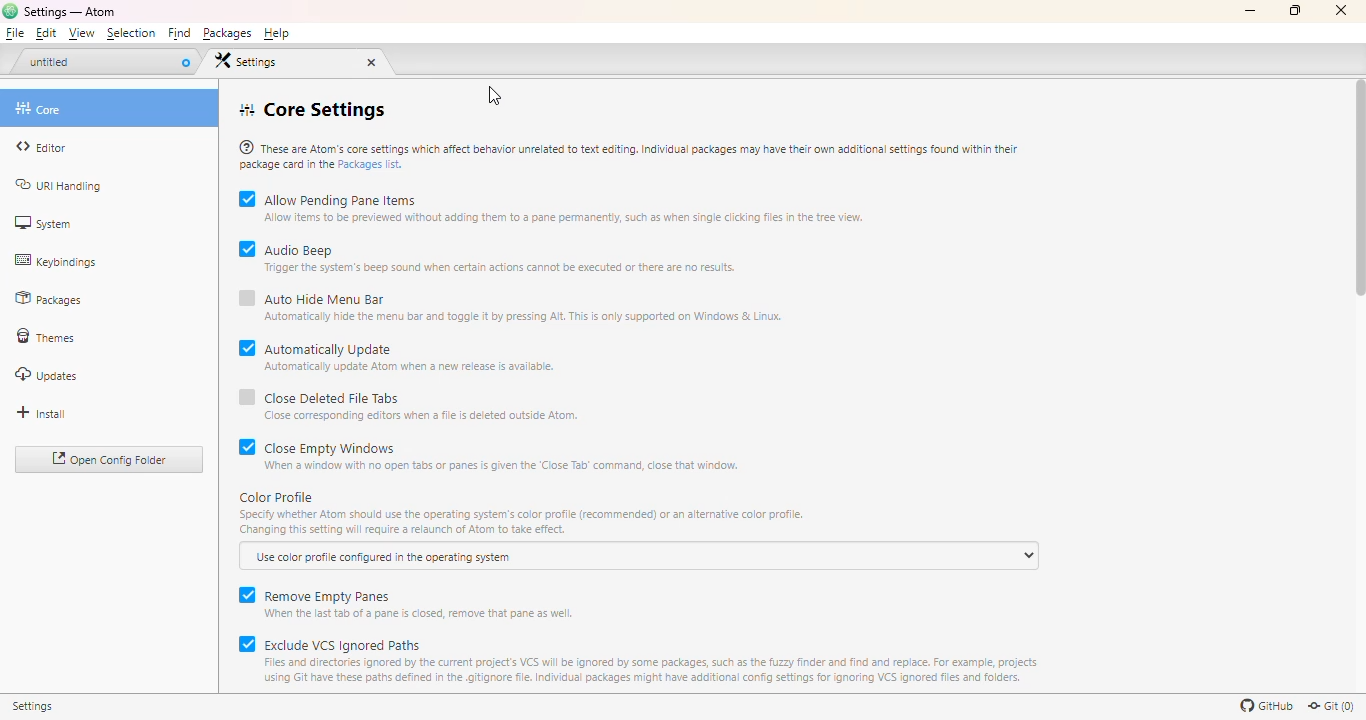 The width and height of the screenshot is (1366, 720). Describe the element at coordinates (503, 454) in the screenshot. I see `close empty windows` at that location.